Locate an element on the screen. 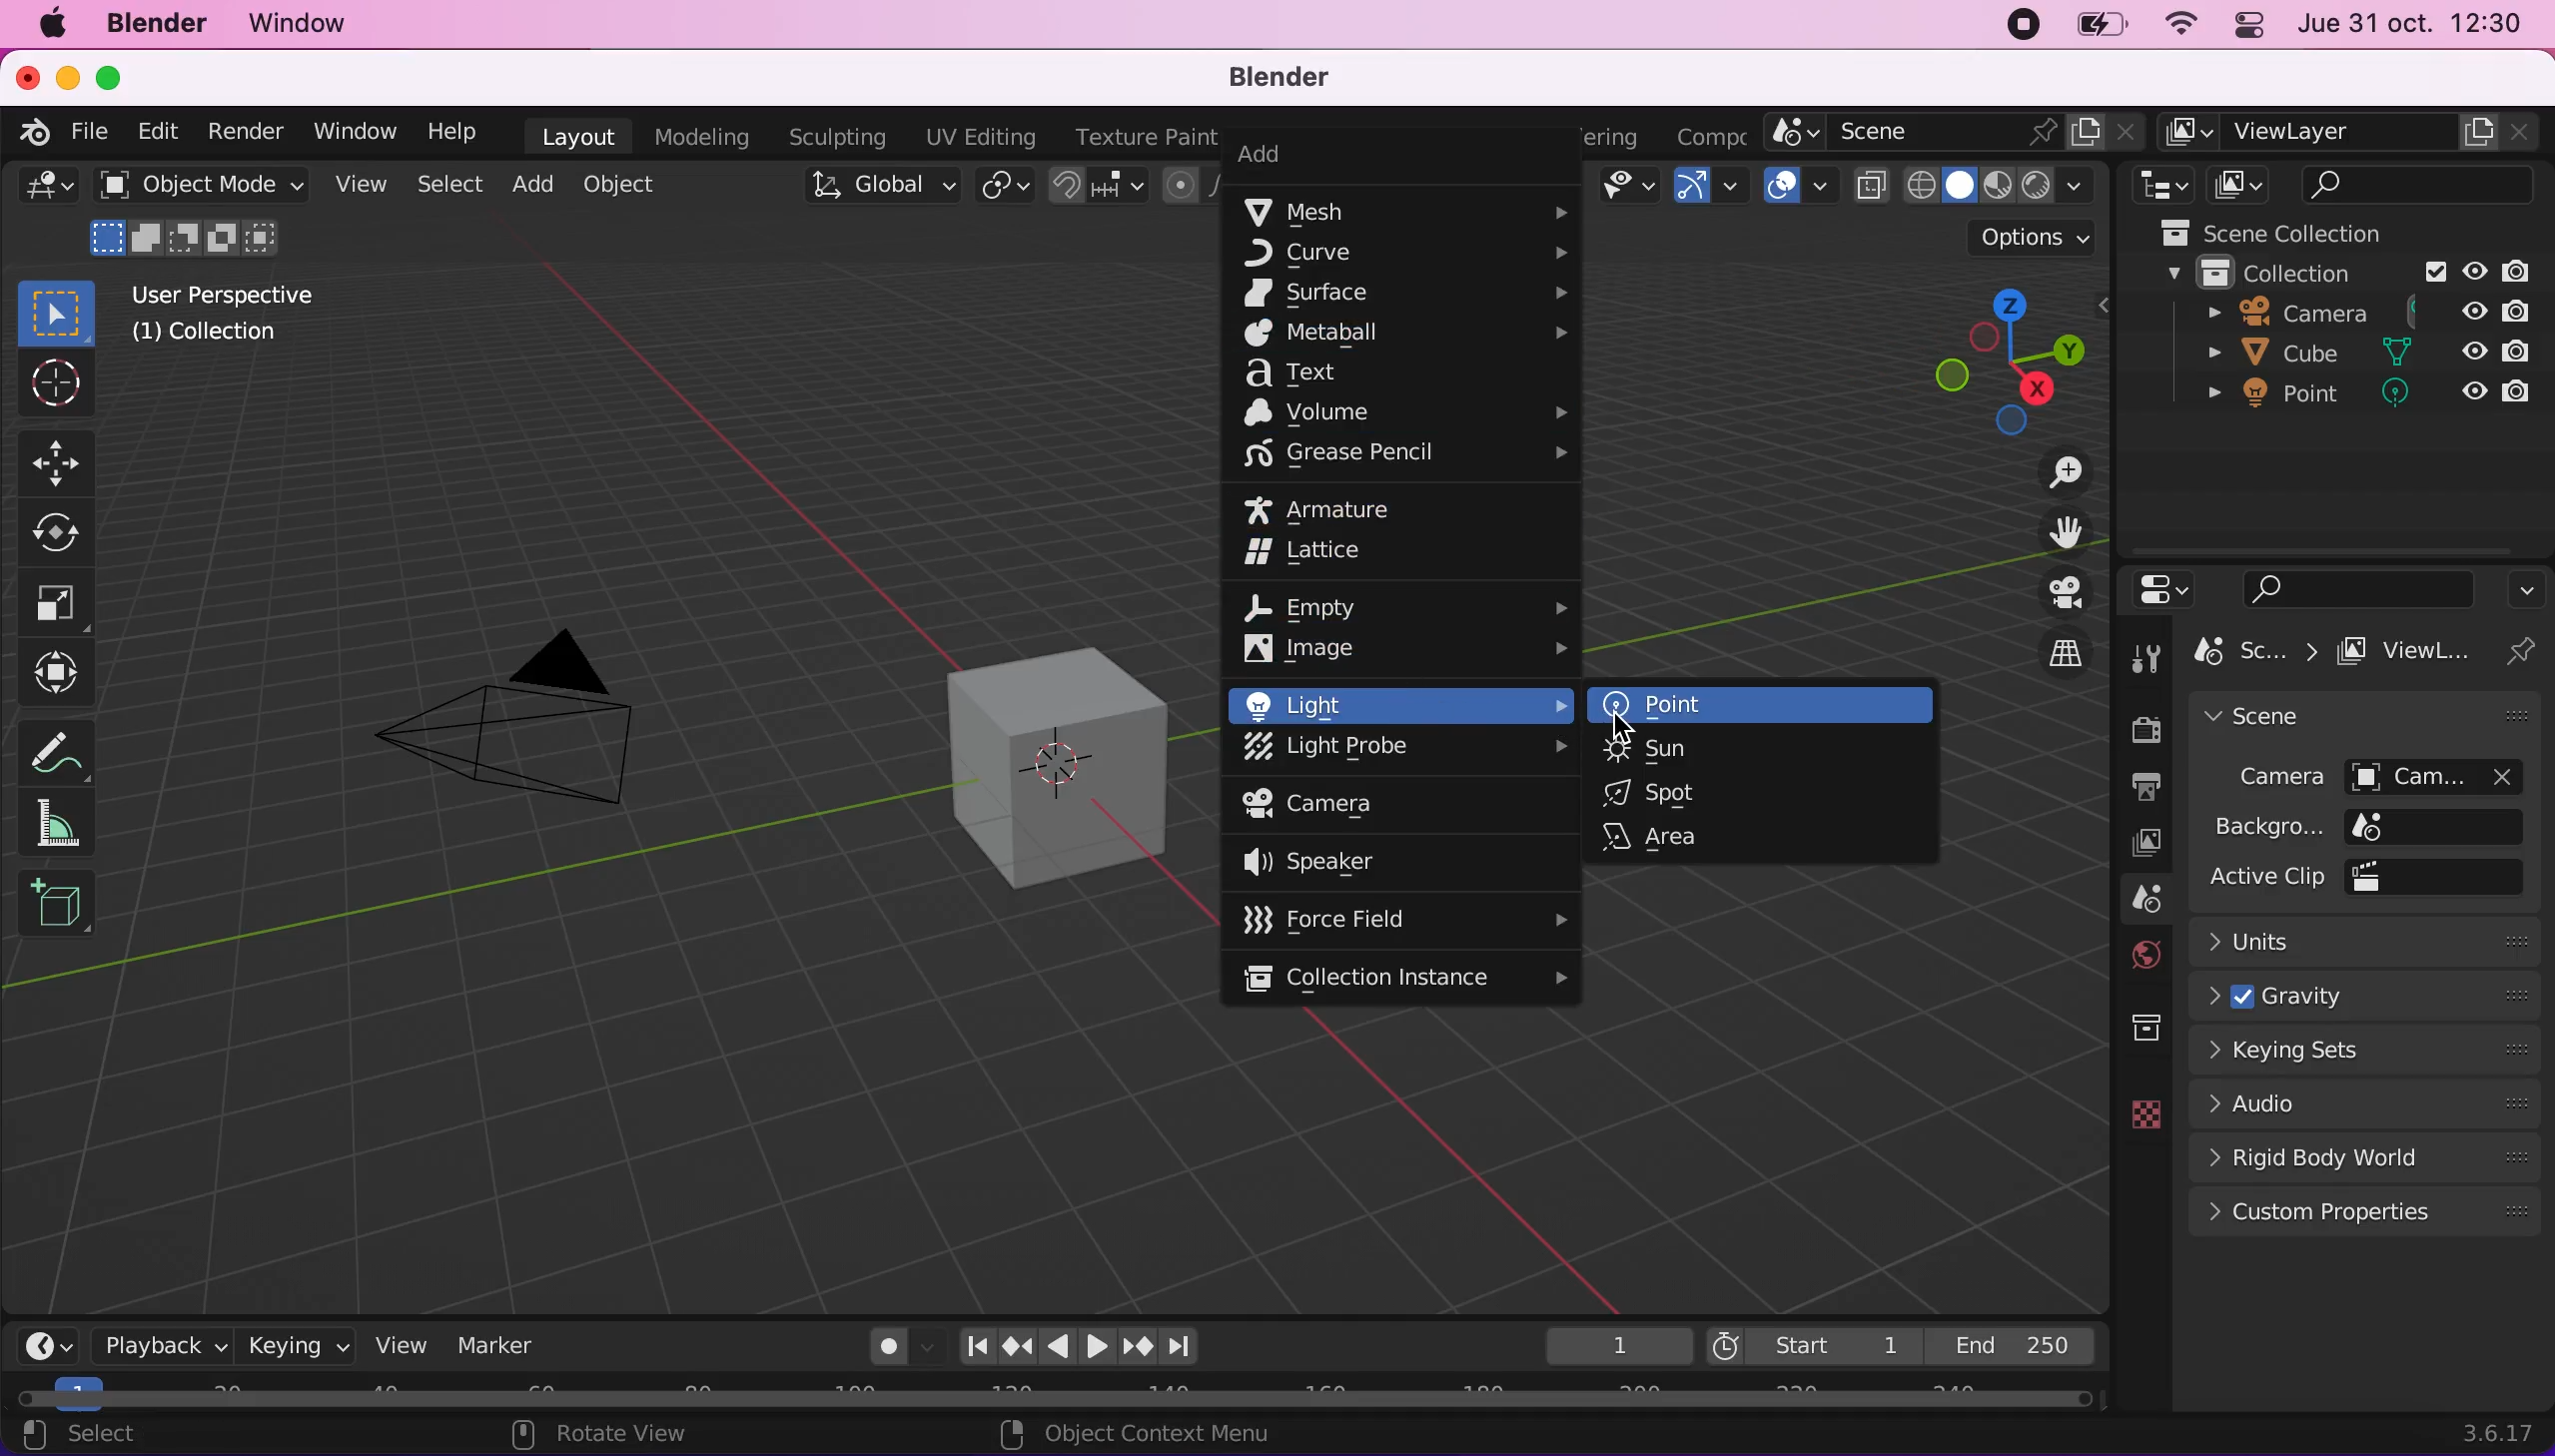  snapping is located at coordinates (1097, 188).